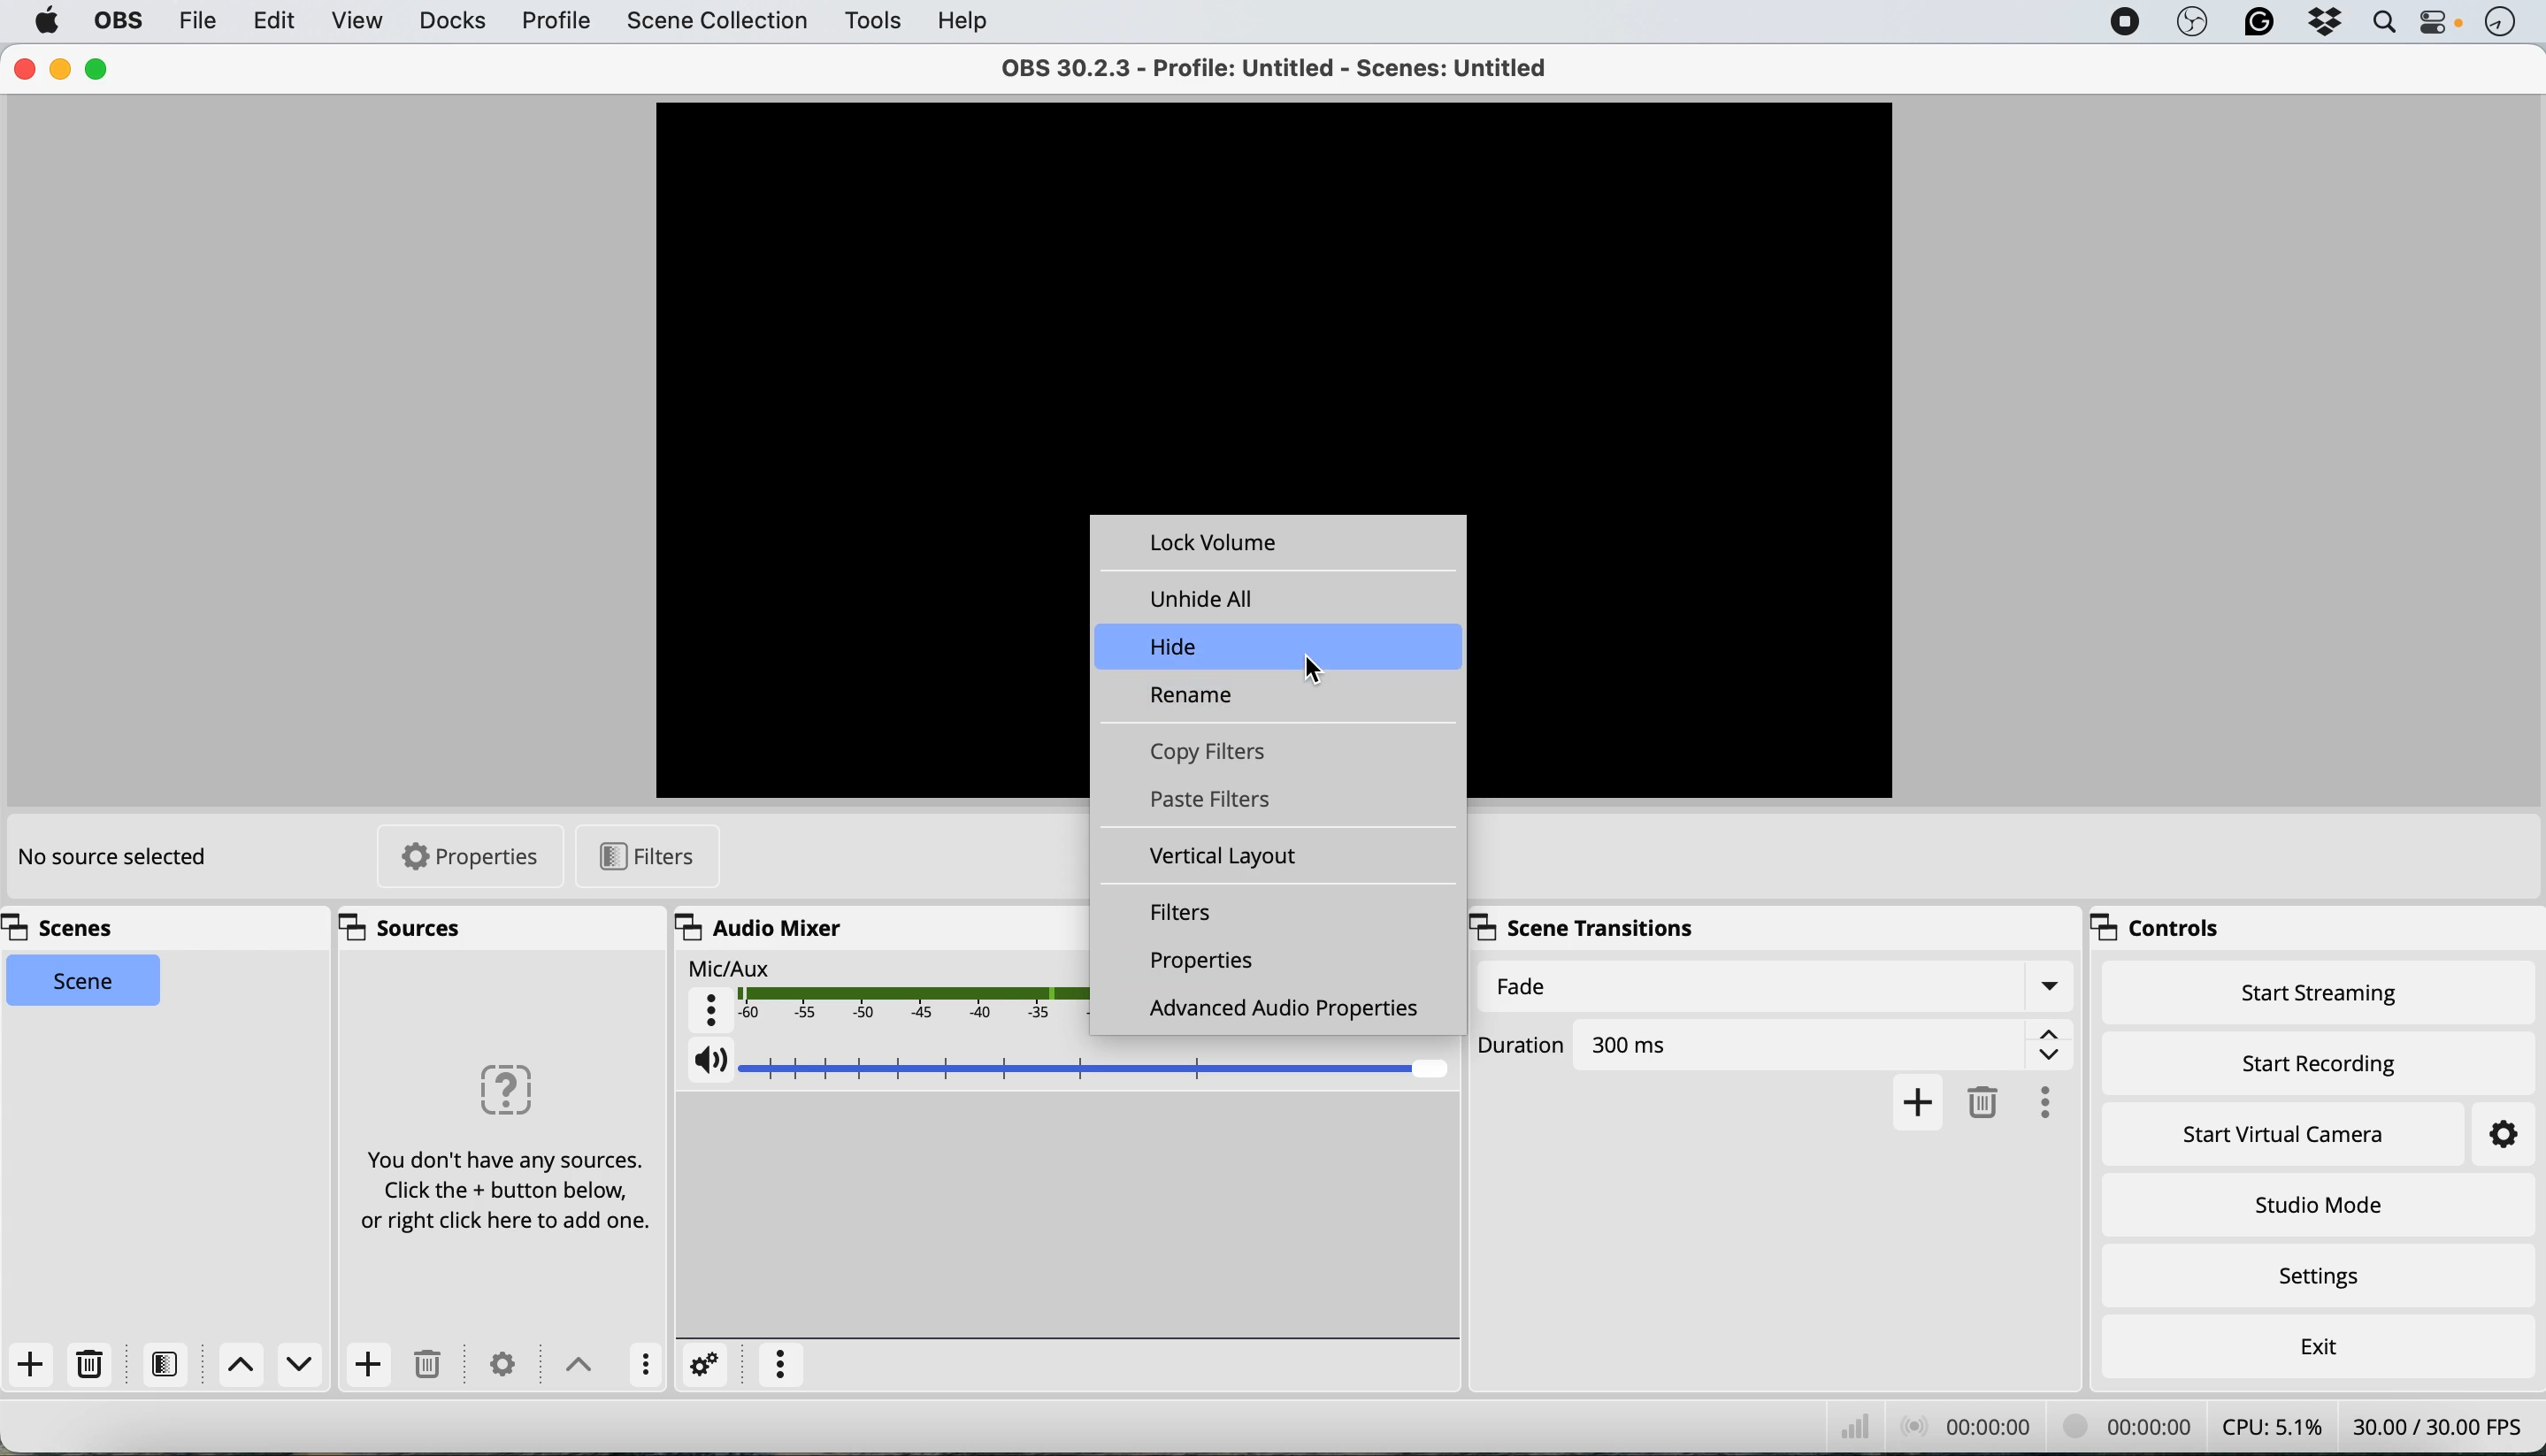  Describe the element at coordinates (1973, 1425) in the screenshot. I see `audio recording timestamp - 00:00:00` at that location.